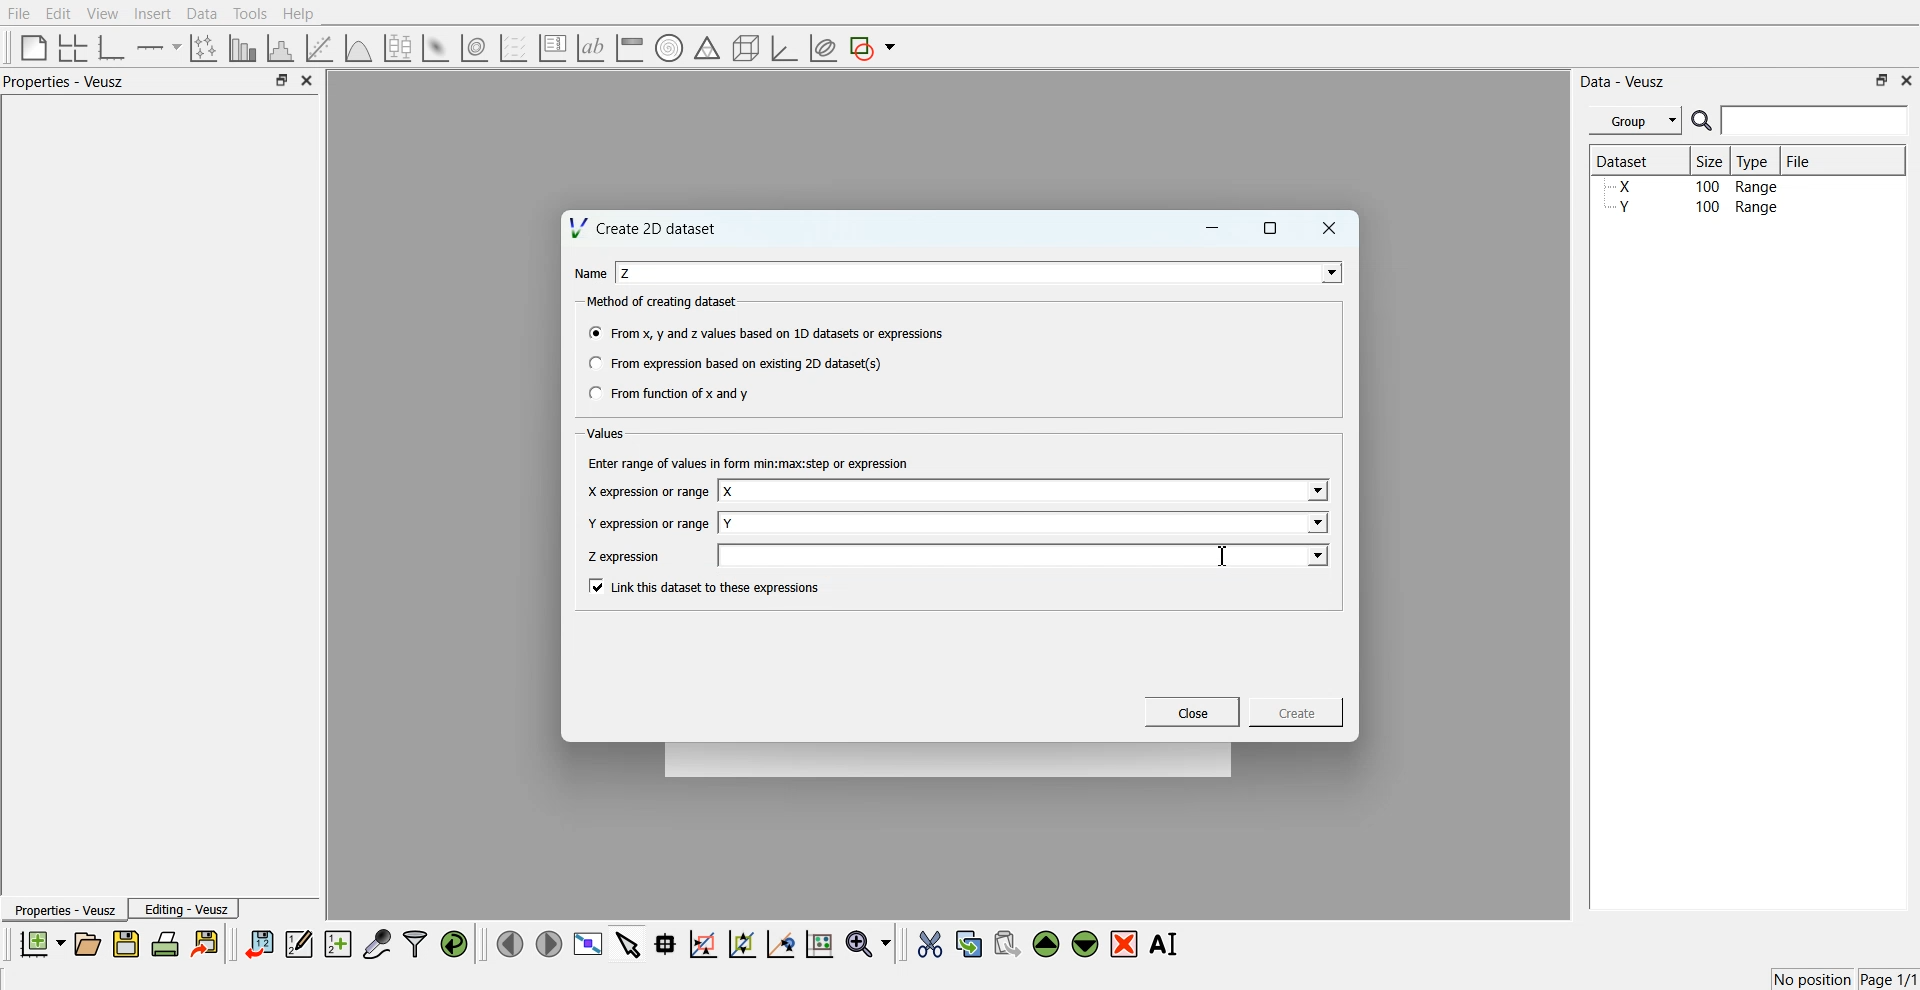  I want to click on 3D Volume, so click(474, 48).